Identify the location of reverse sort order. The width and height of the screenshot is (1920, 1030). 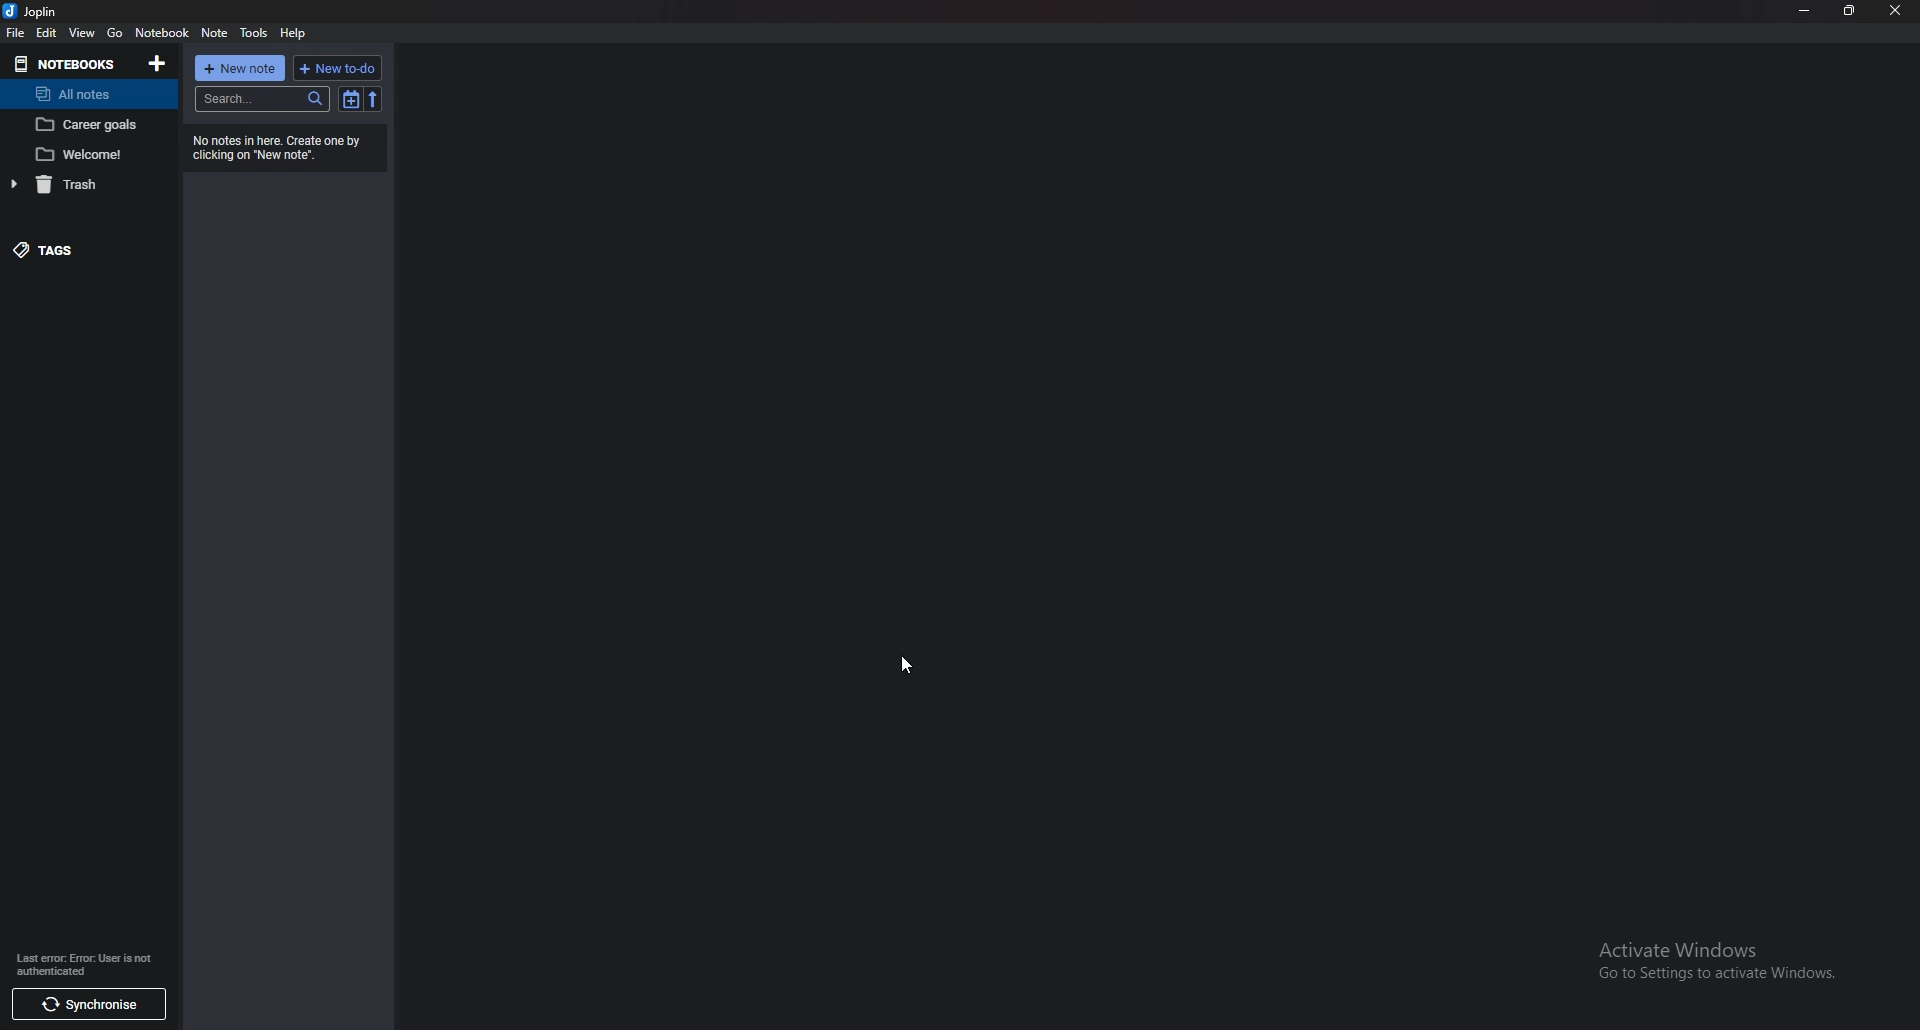
(374, 99).